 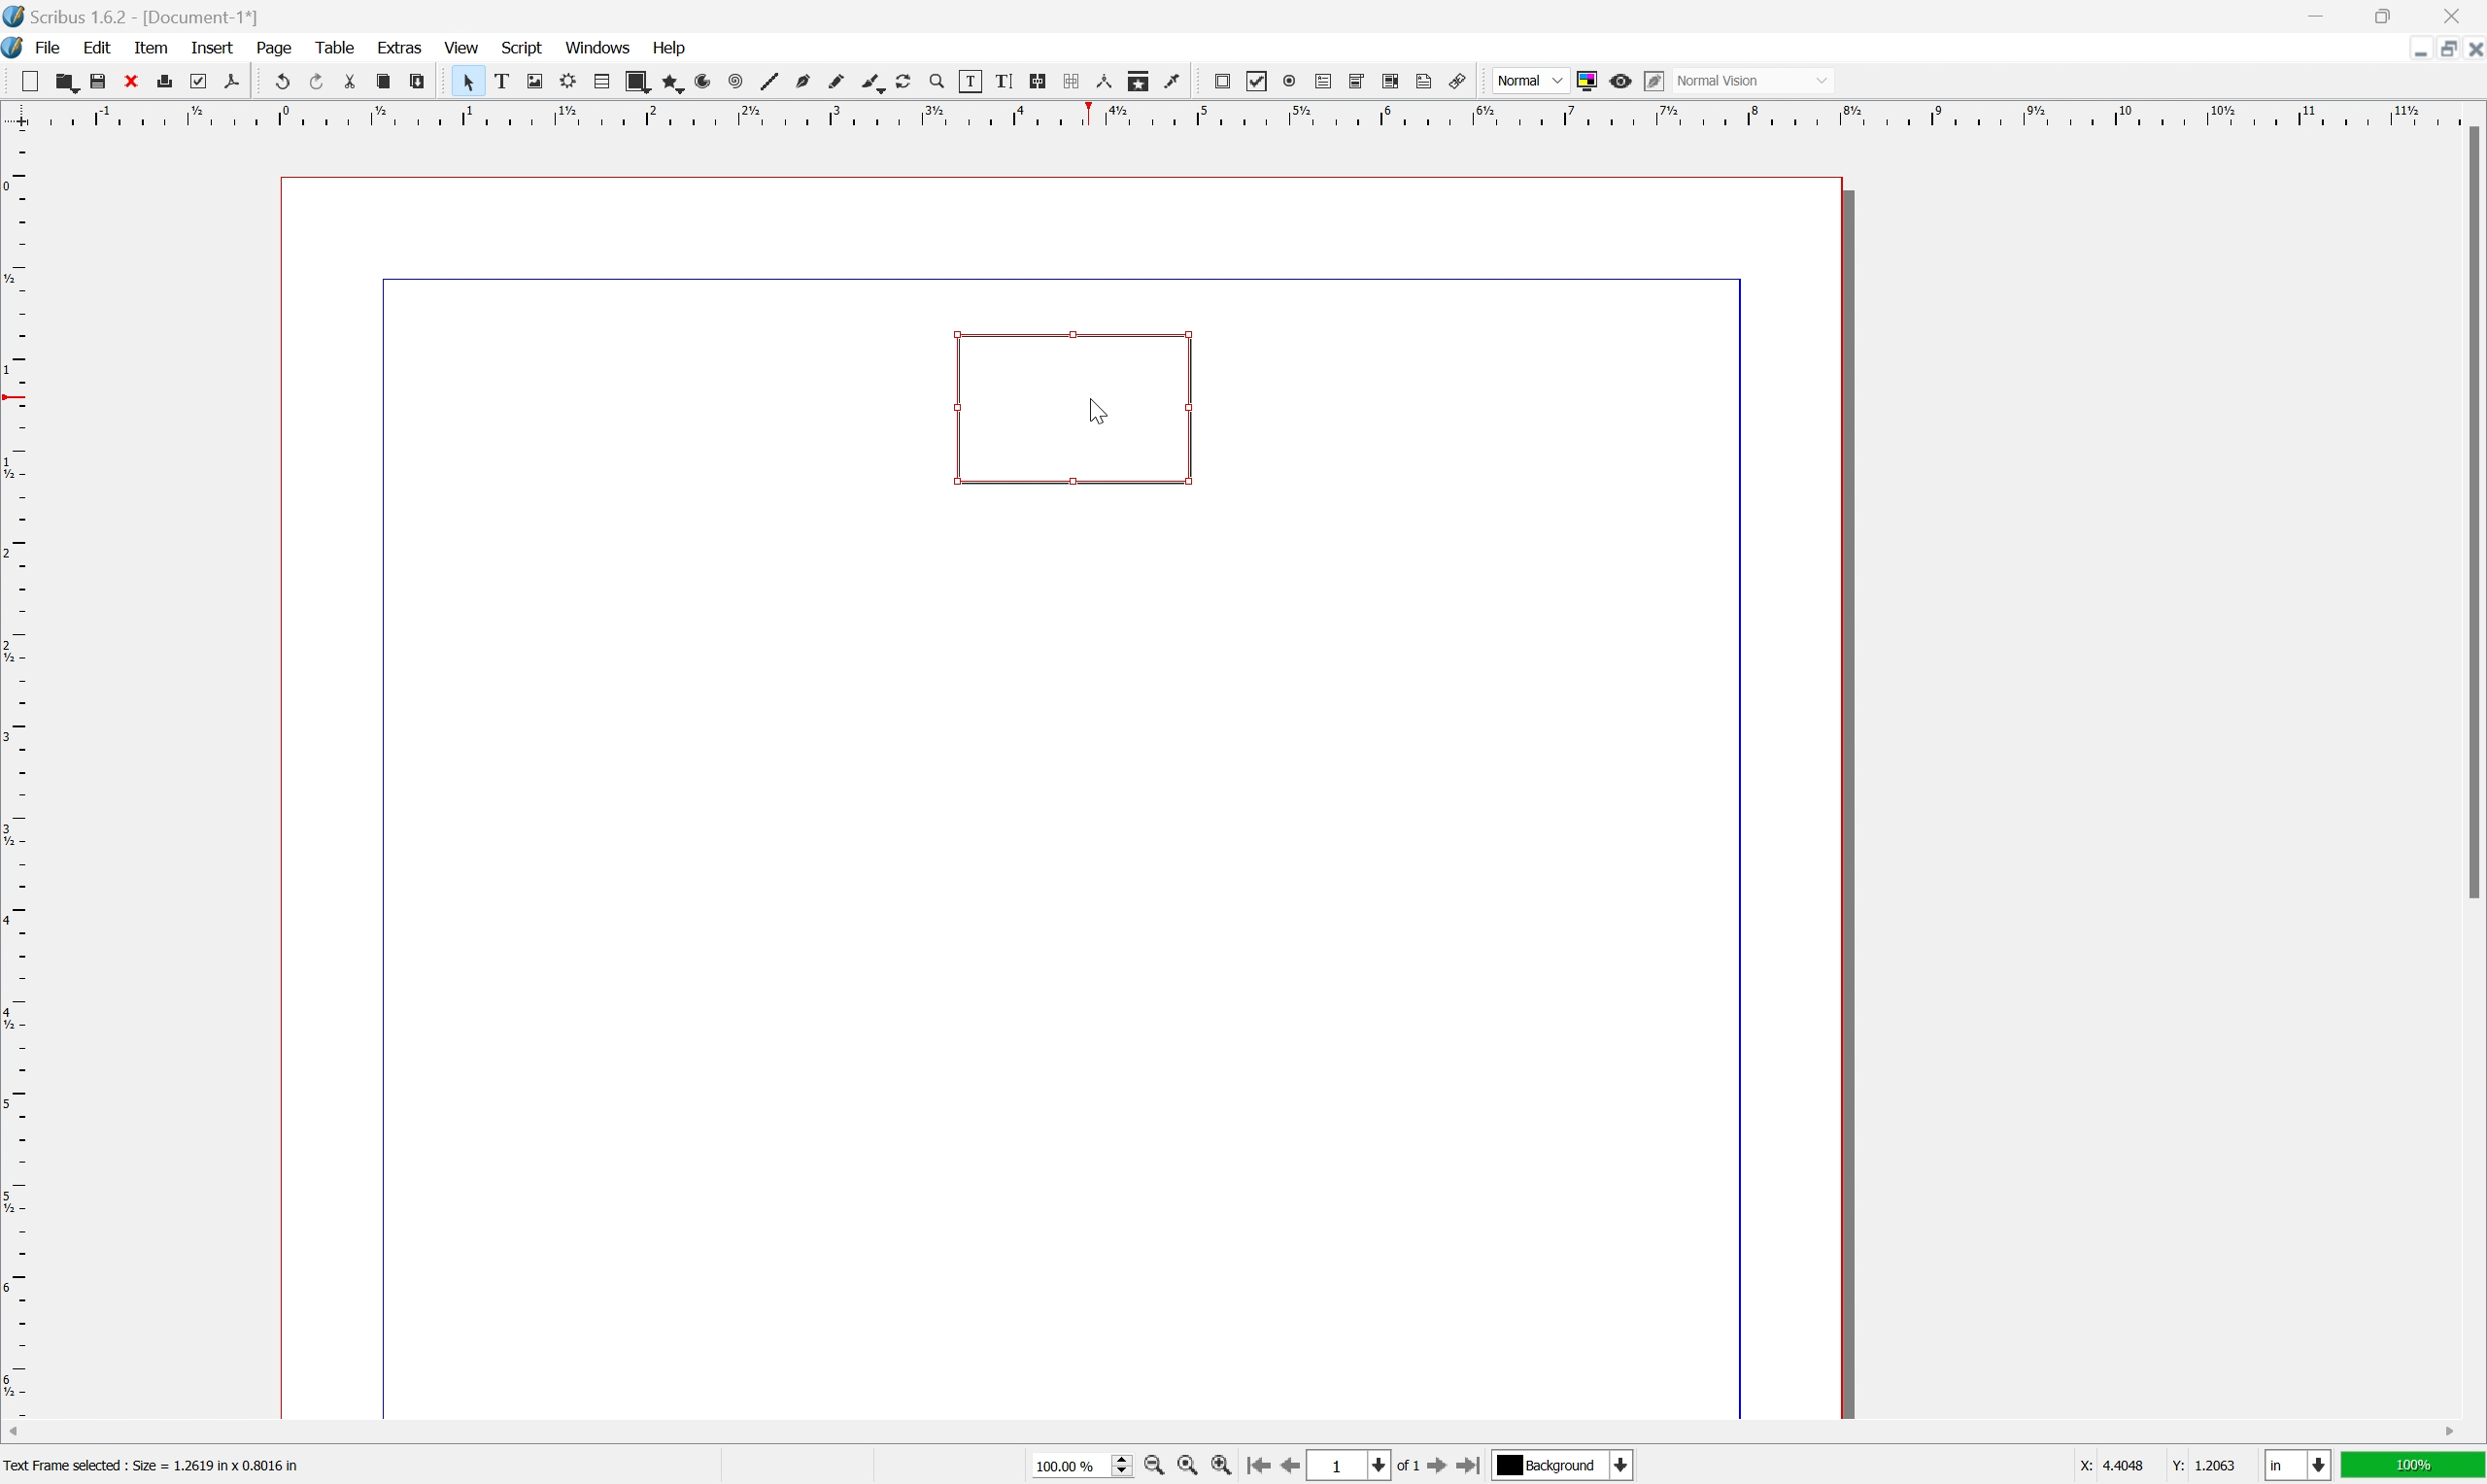 What do you see at coordinates (1289, 1469) in the screenshot?
I see `go to previous page` at bounding box center [1289, 1469].